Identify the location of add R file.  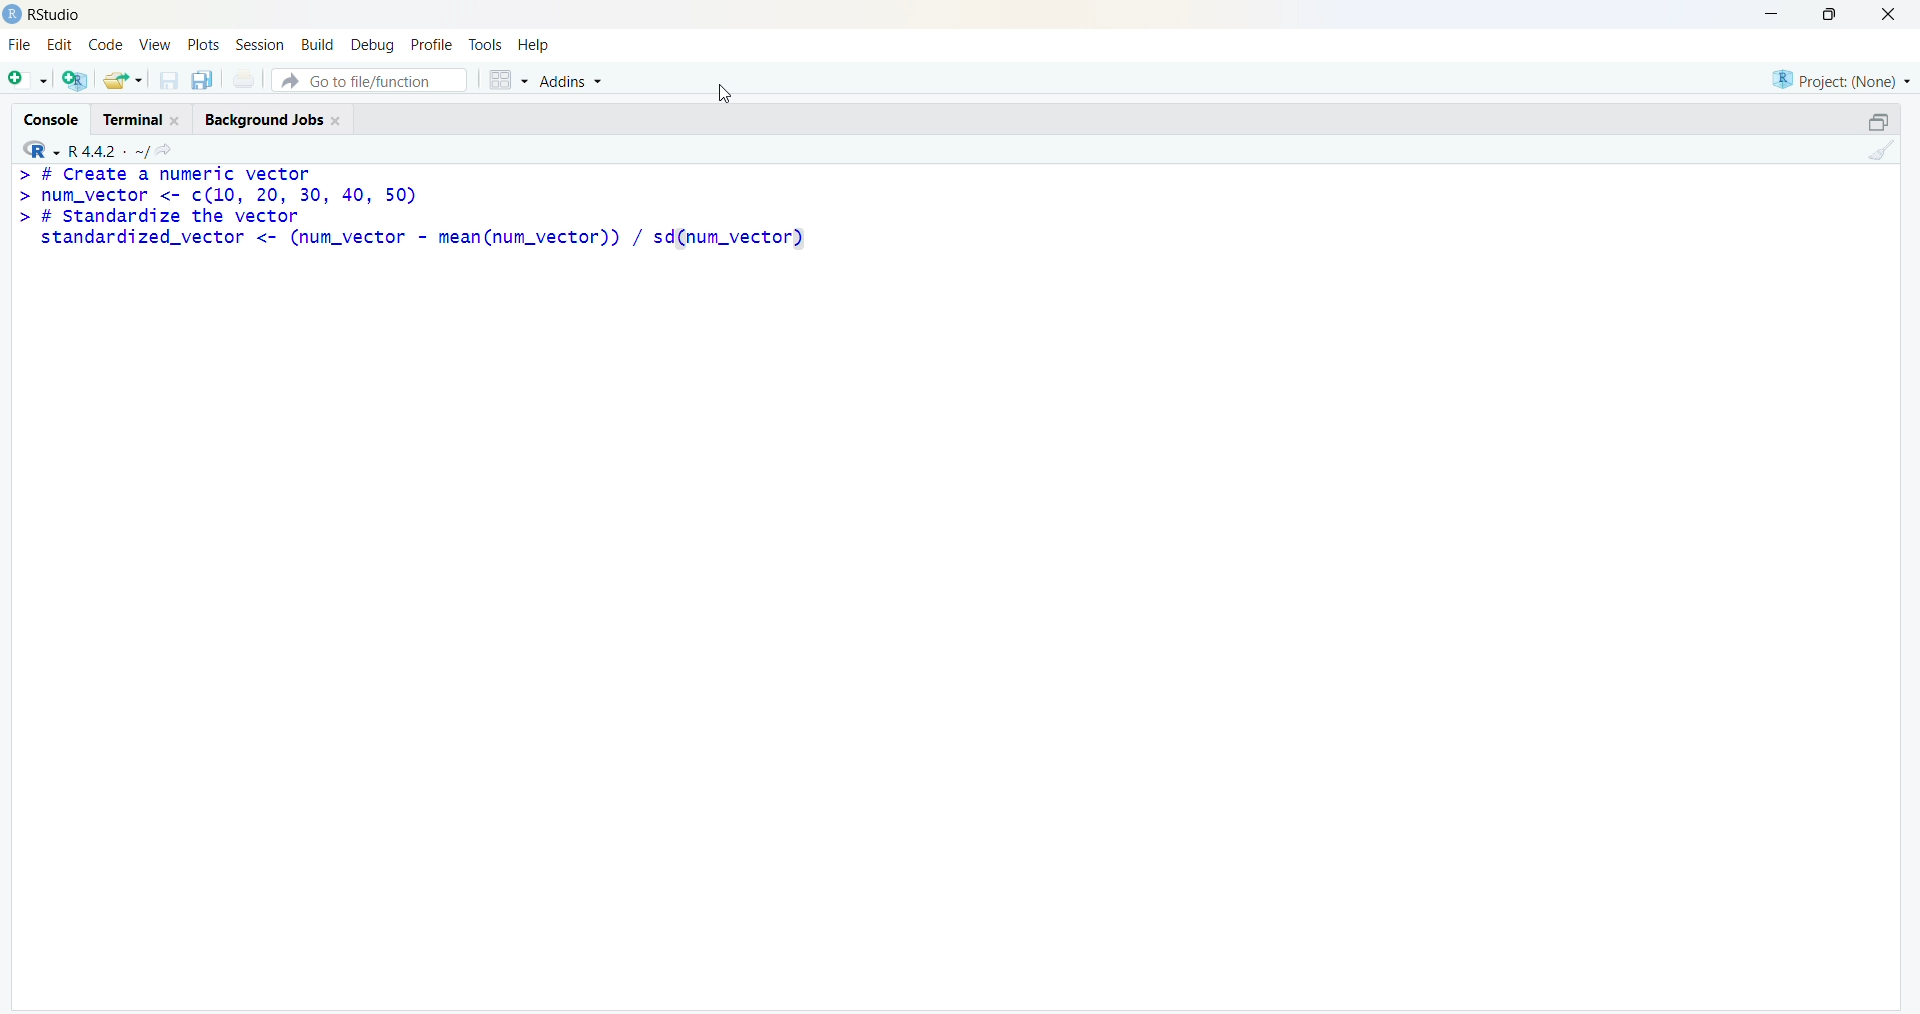
(76, 81).